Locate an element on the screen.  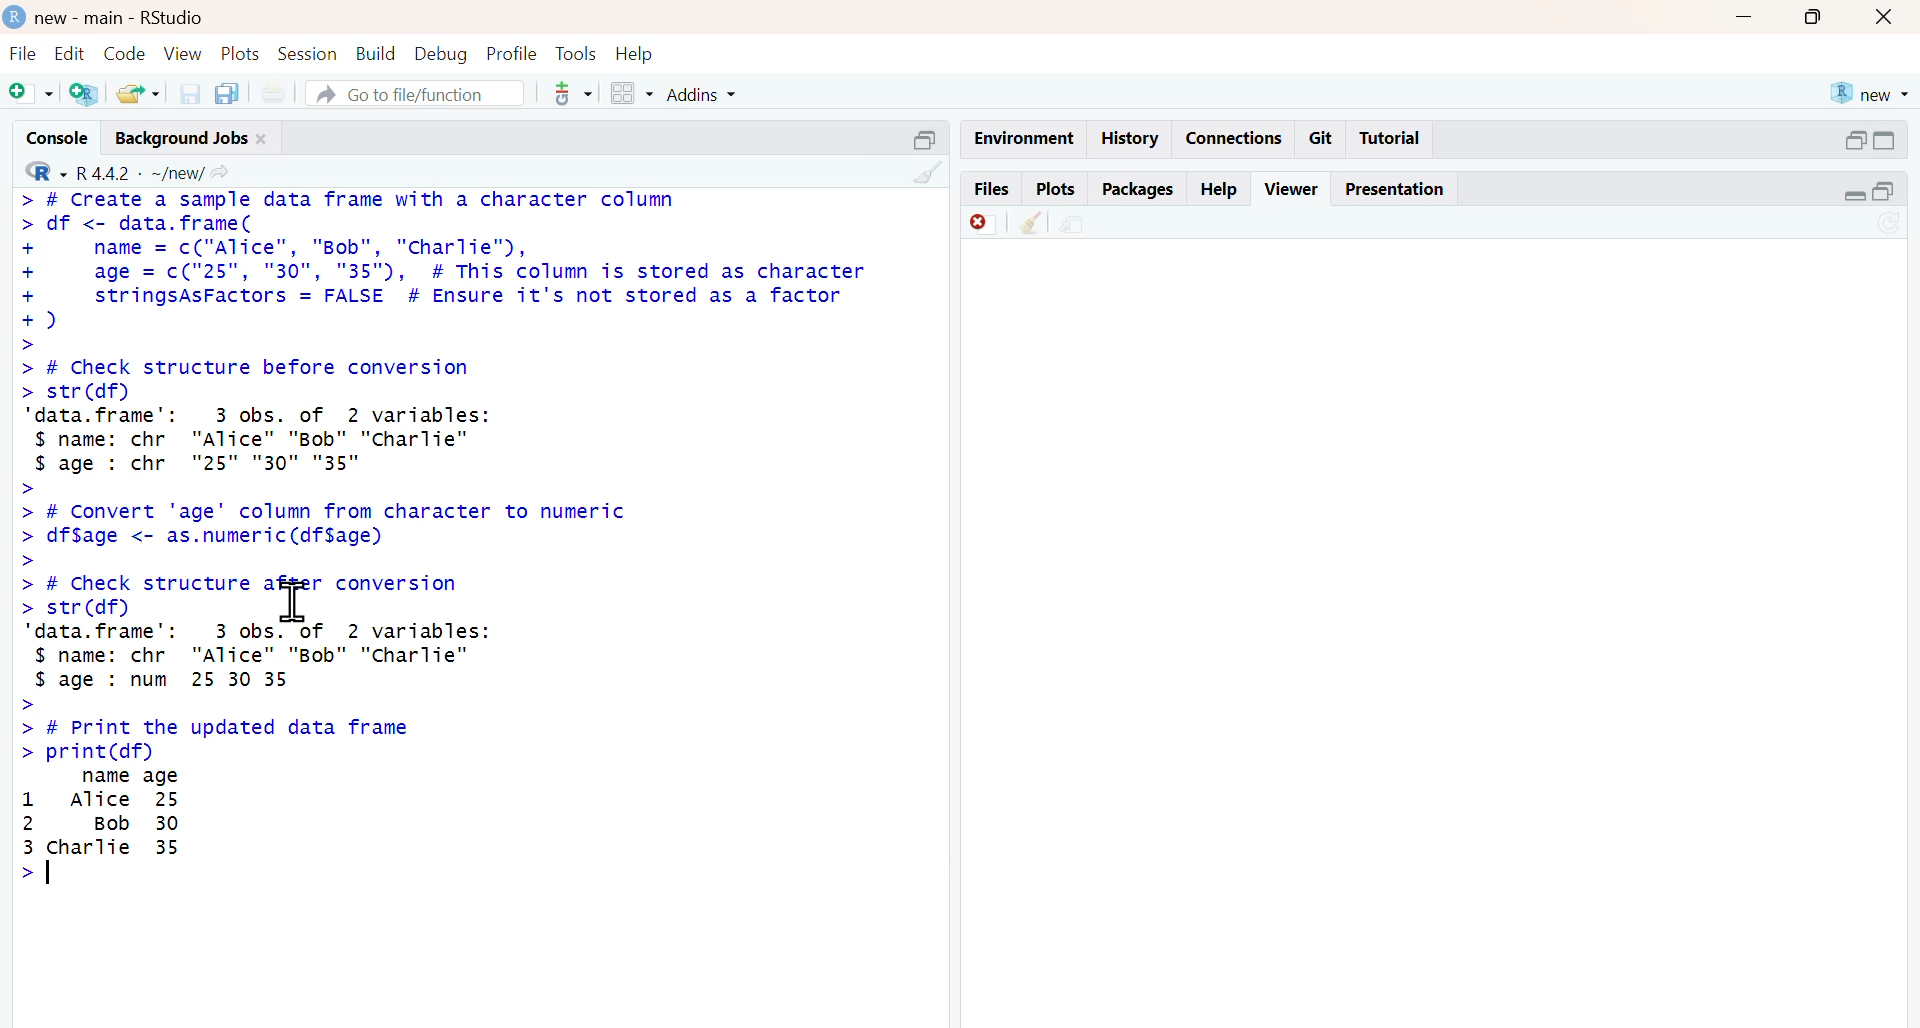
code is located at coordinates (124, 53).